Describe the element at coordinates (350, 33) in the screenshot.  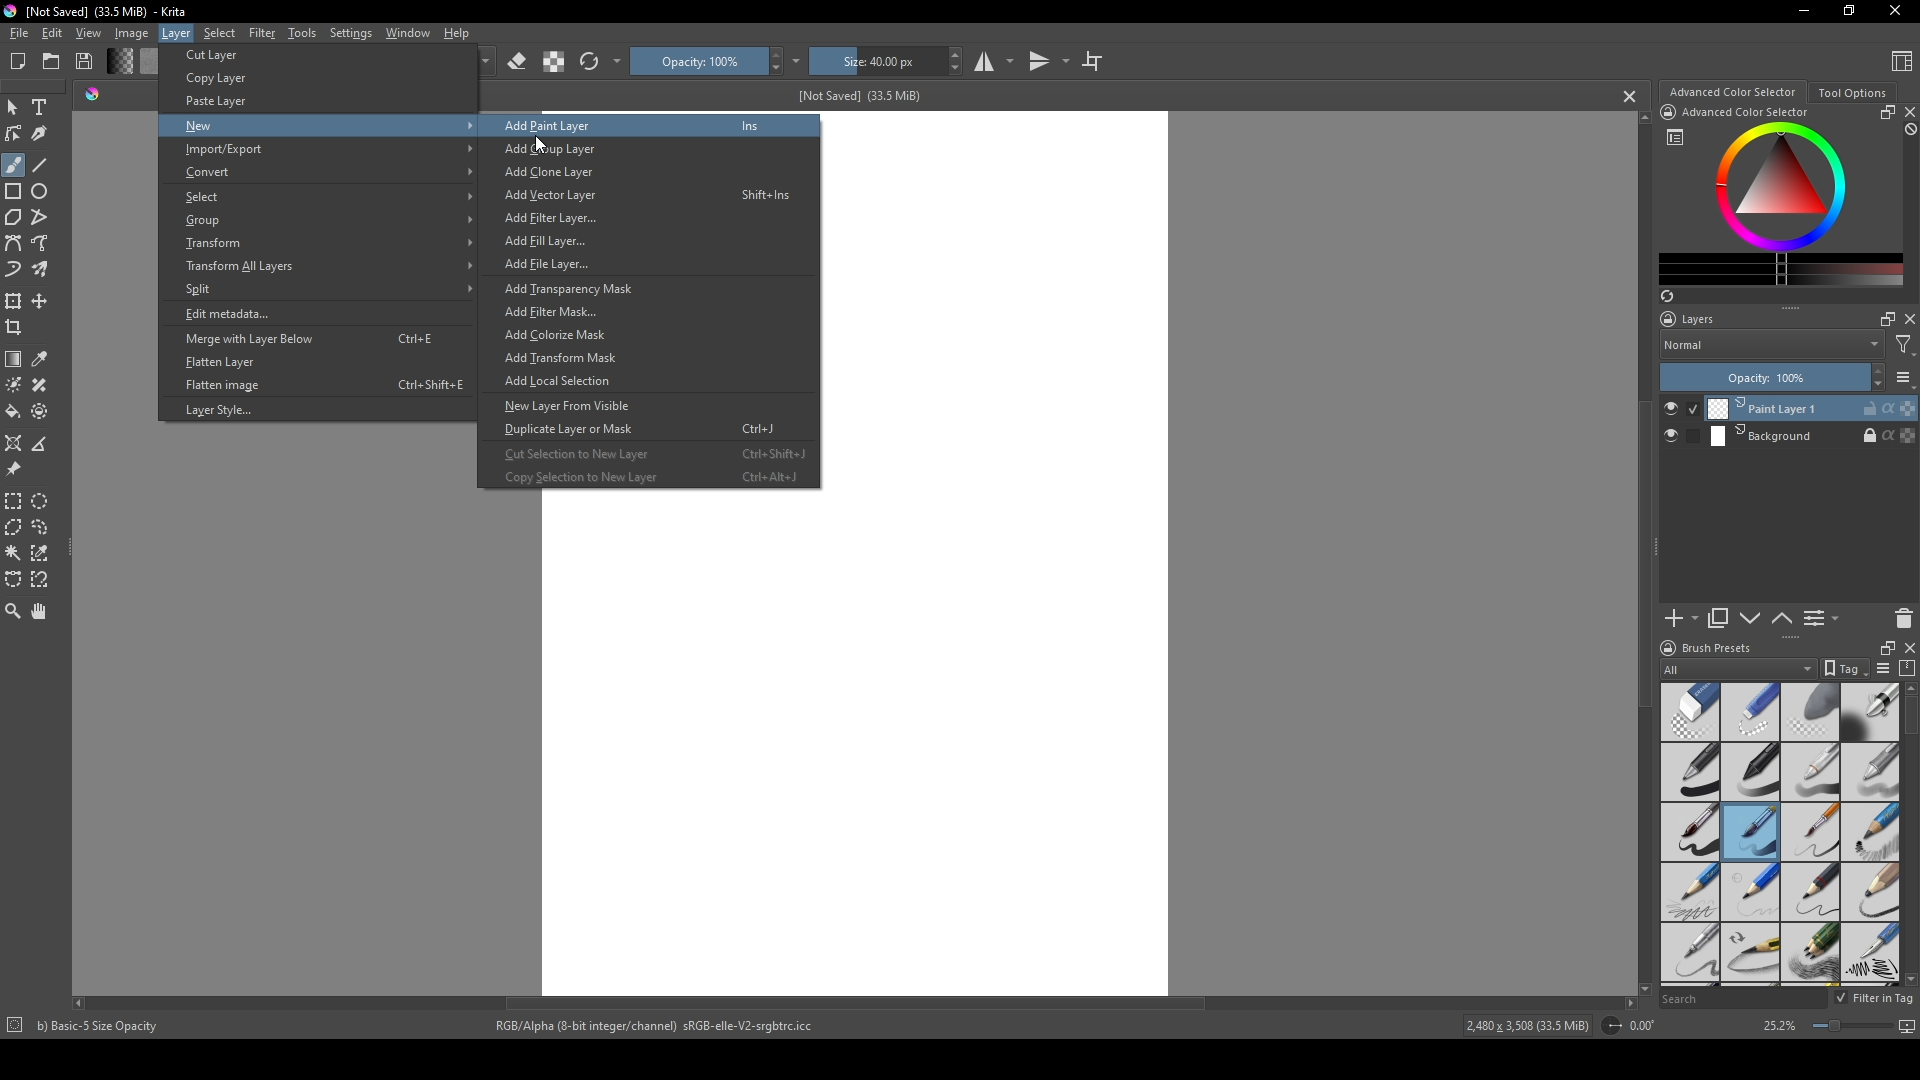
I see `Settings` at that location.